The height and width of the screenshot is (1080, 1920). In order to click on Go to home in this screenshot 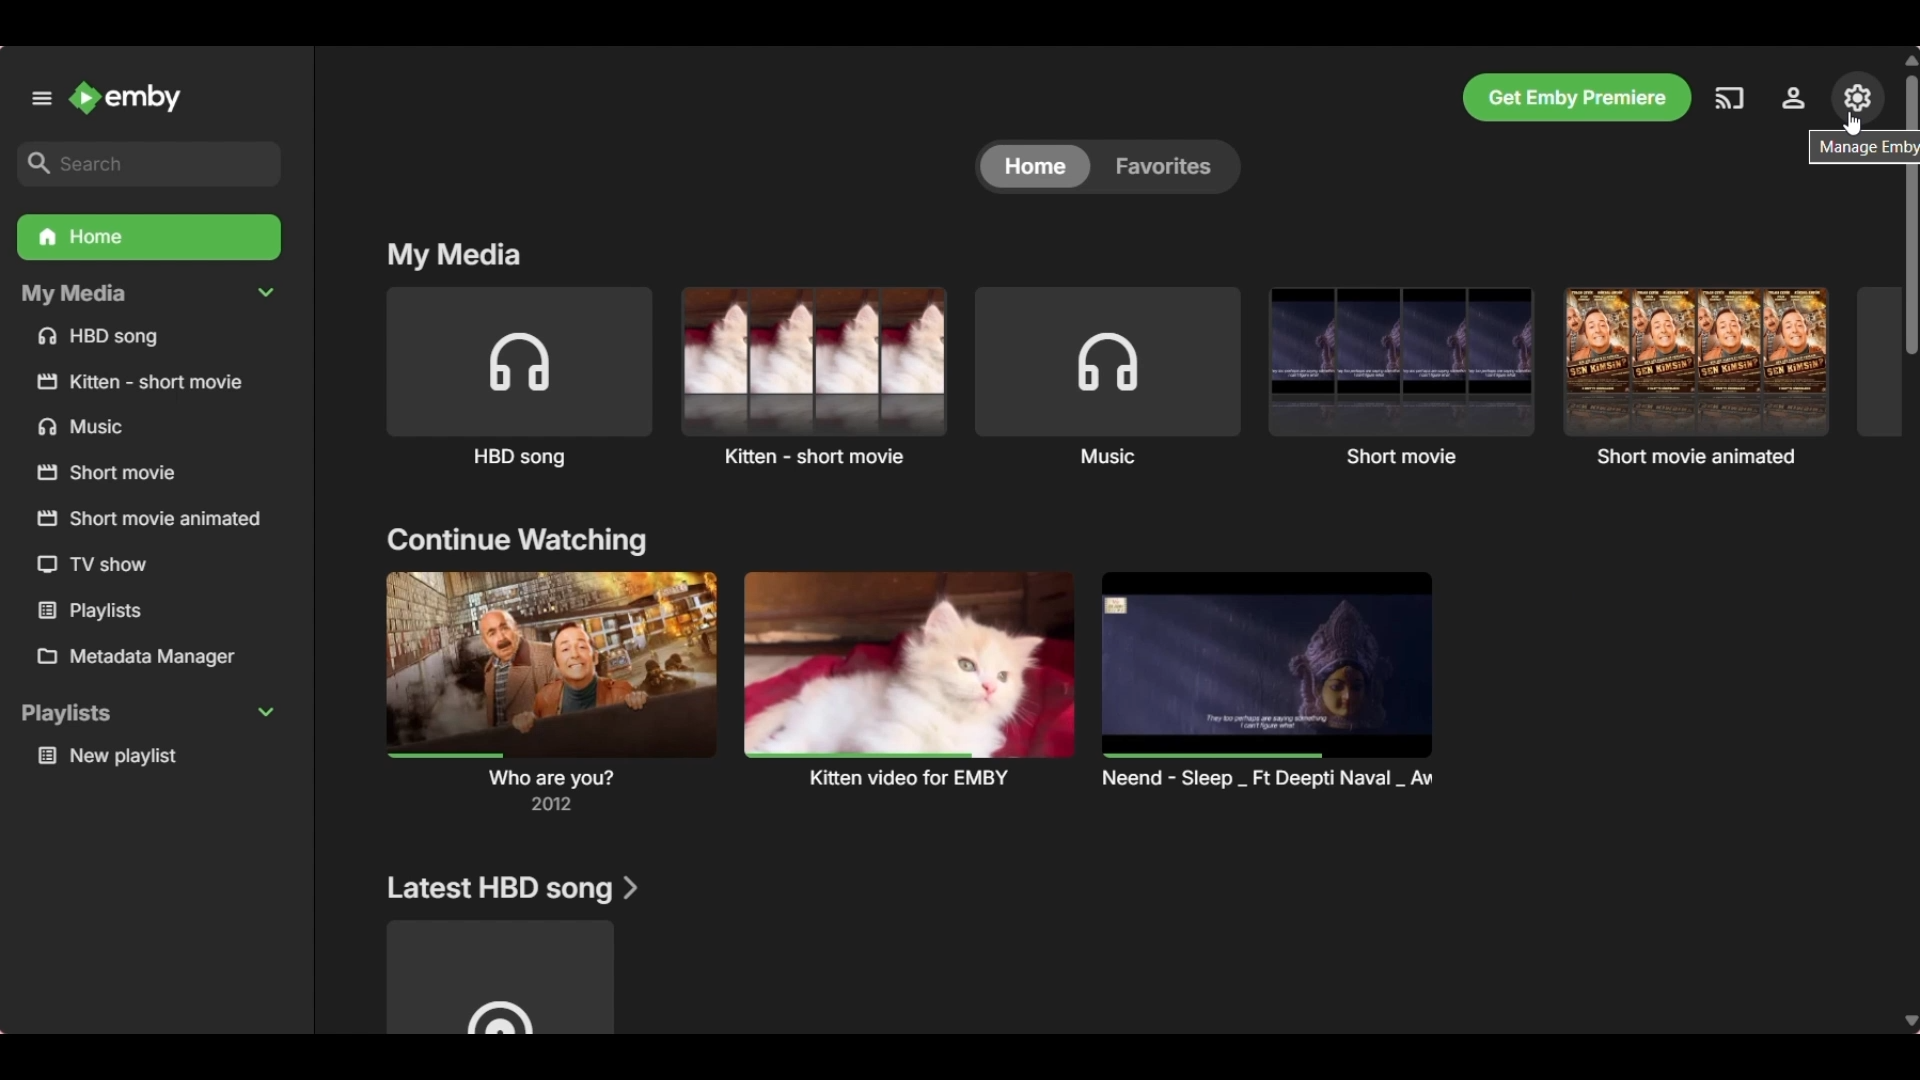, I will do `click(126, 99)`.